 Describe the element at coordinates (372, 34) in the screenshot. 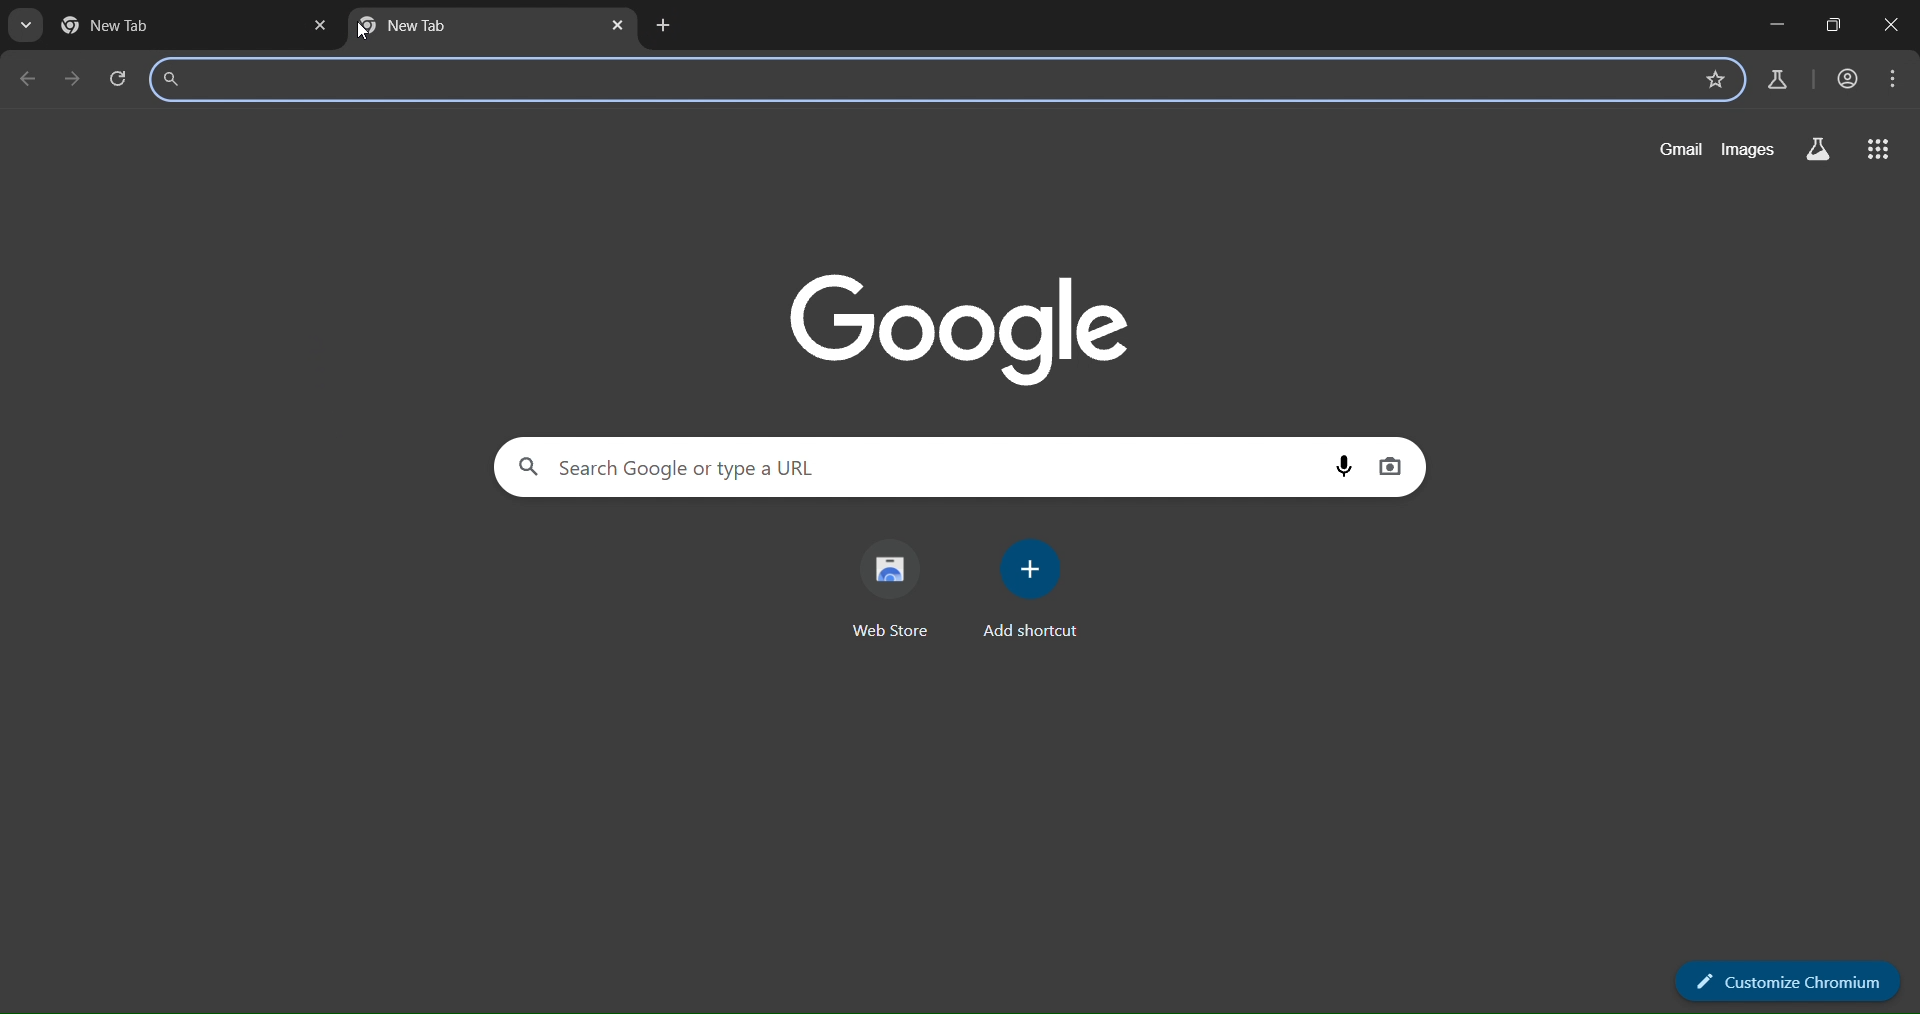

I see `cursor` at that location.